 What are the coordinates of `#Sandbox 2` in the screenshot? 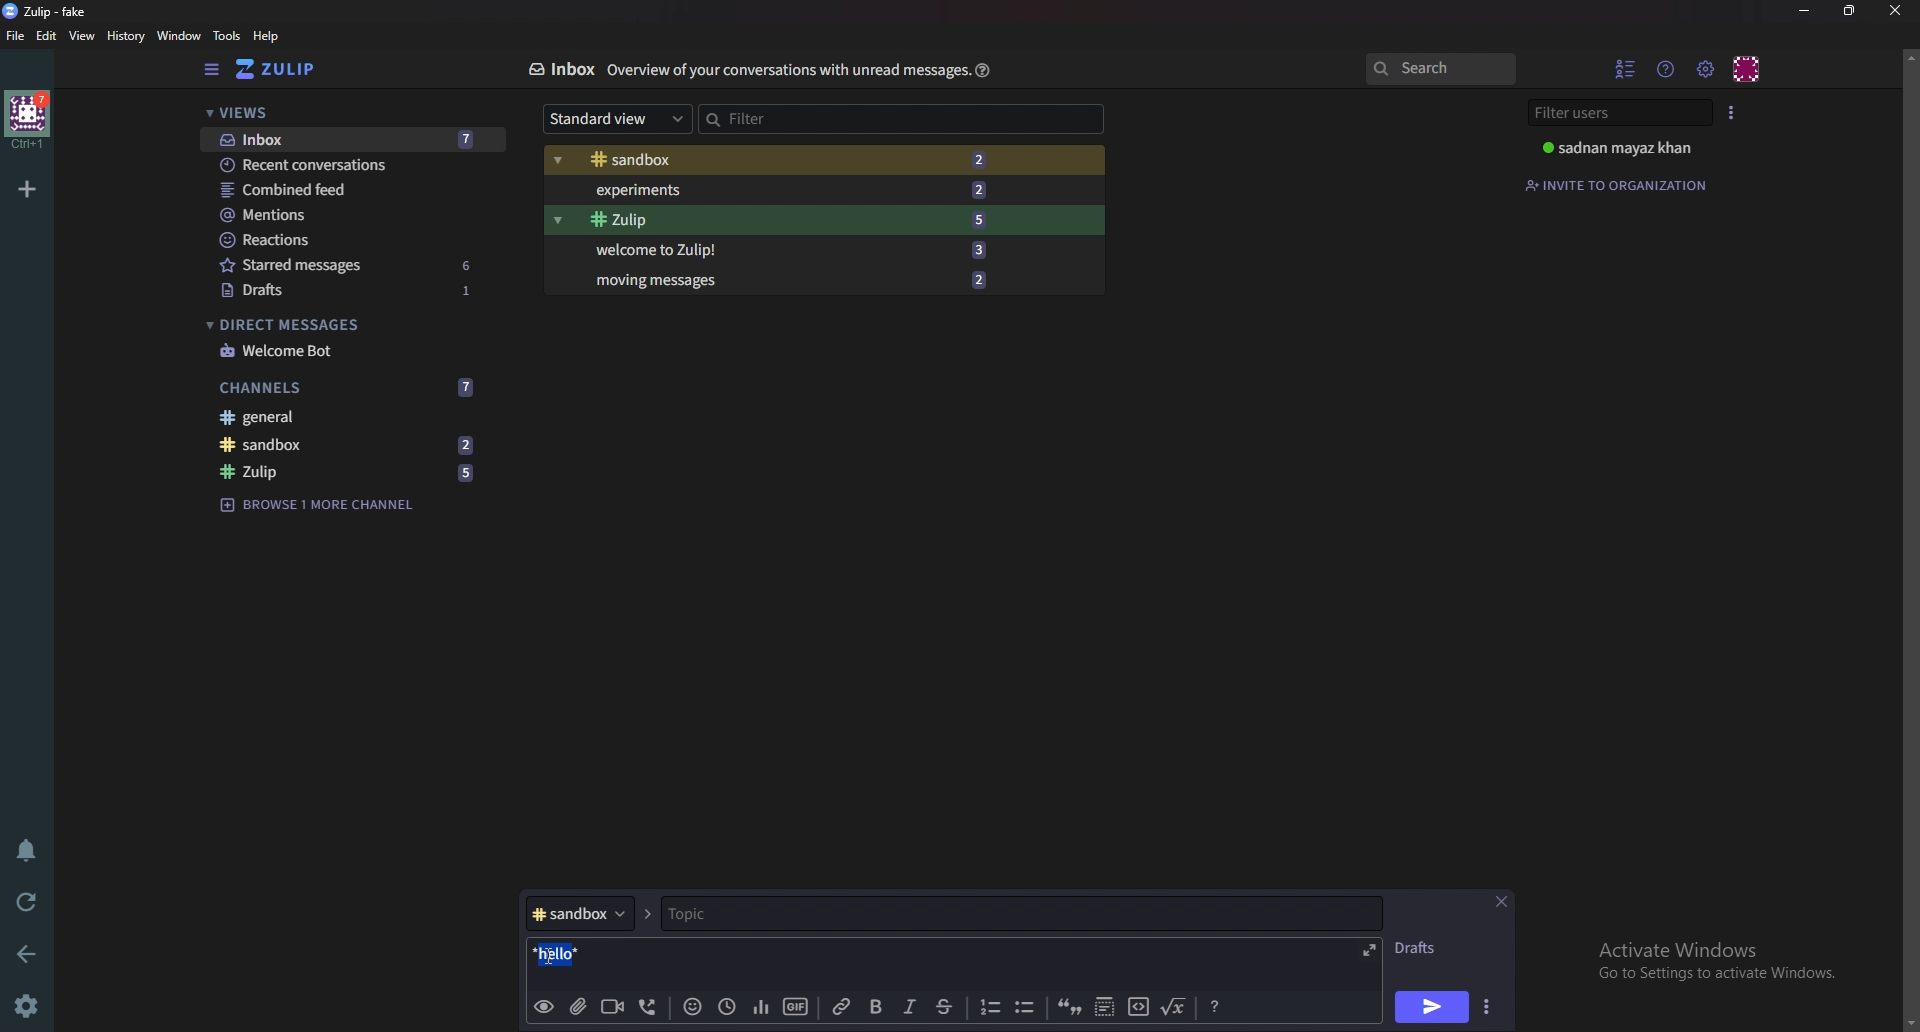 It's located at (782, 159).